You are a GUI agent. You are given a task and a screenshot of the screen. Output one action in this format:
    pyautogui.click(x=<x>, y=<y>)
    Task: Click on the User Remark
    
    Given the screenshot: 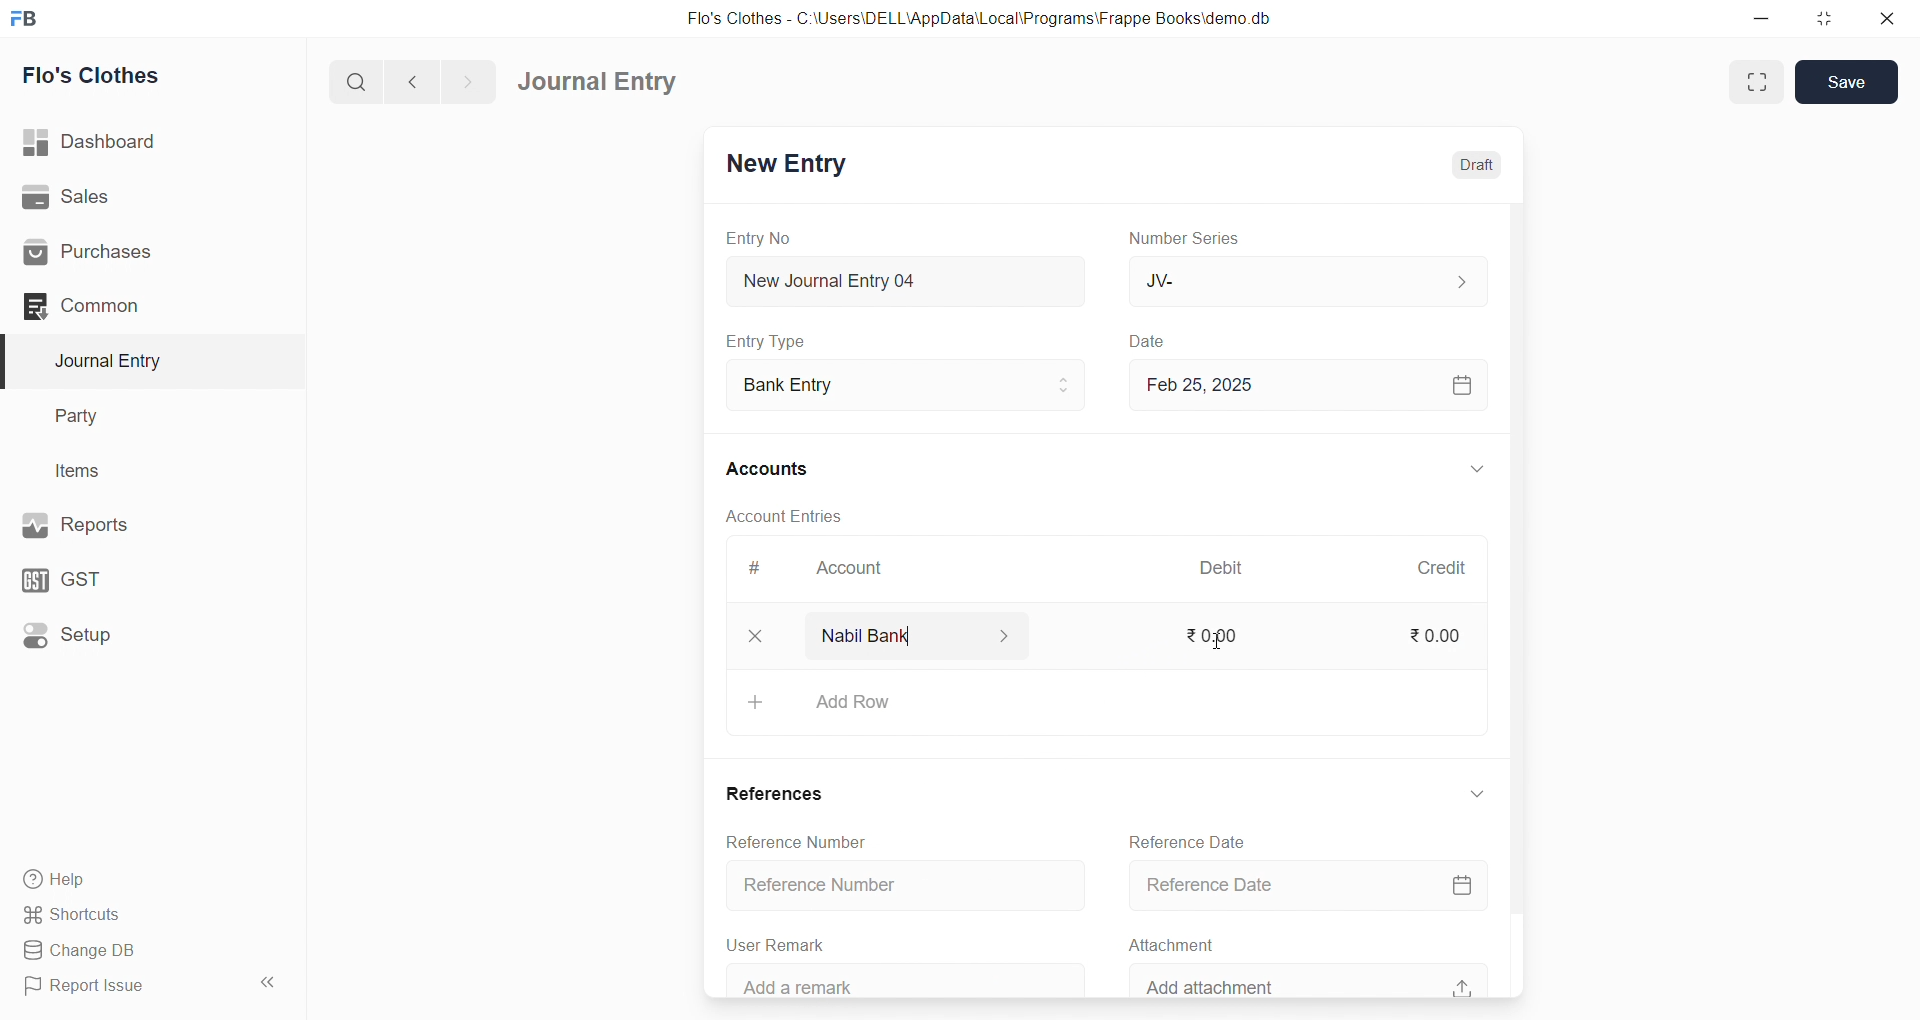 What is the action you would take?
    pyautogui.click(x=770, y=942)
    